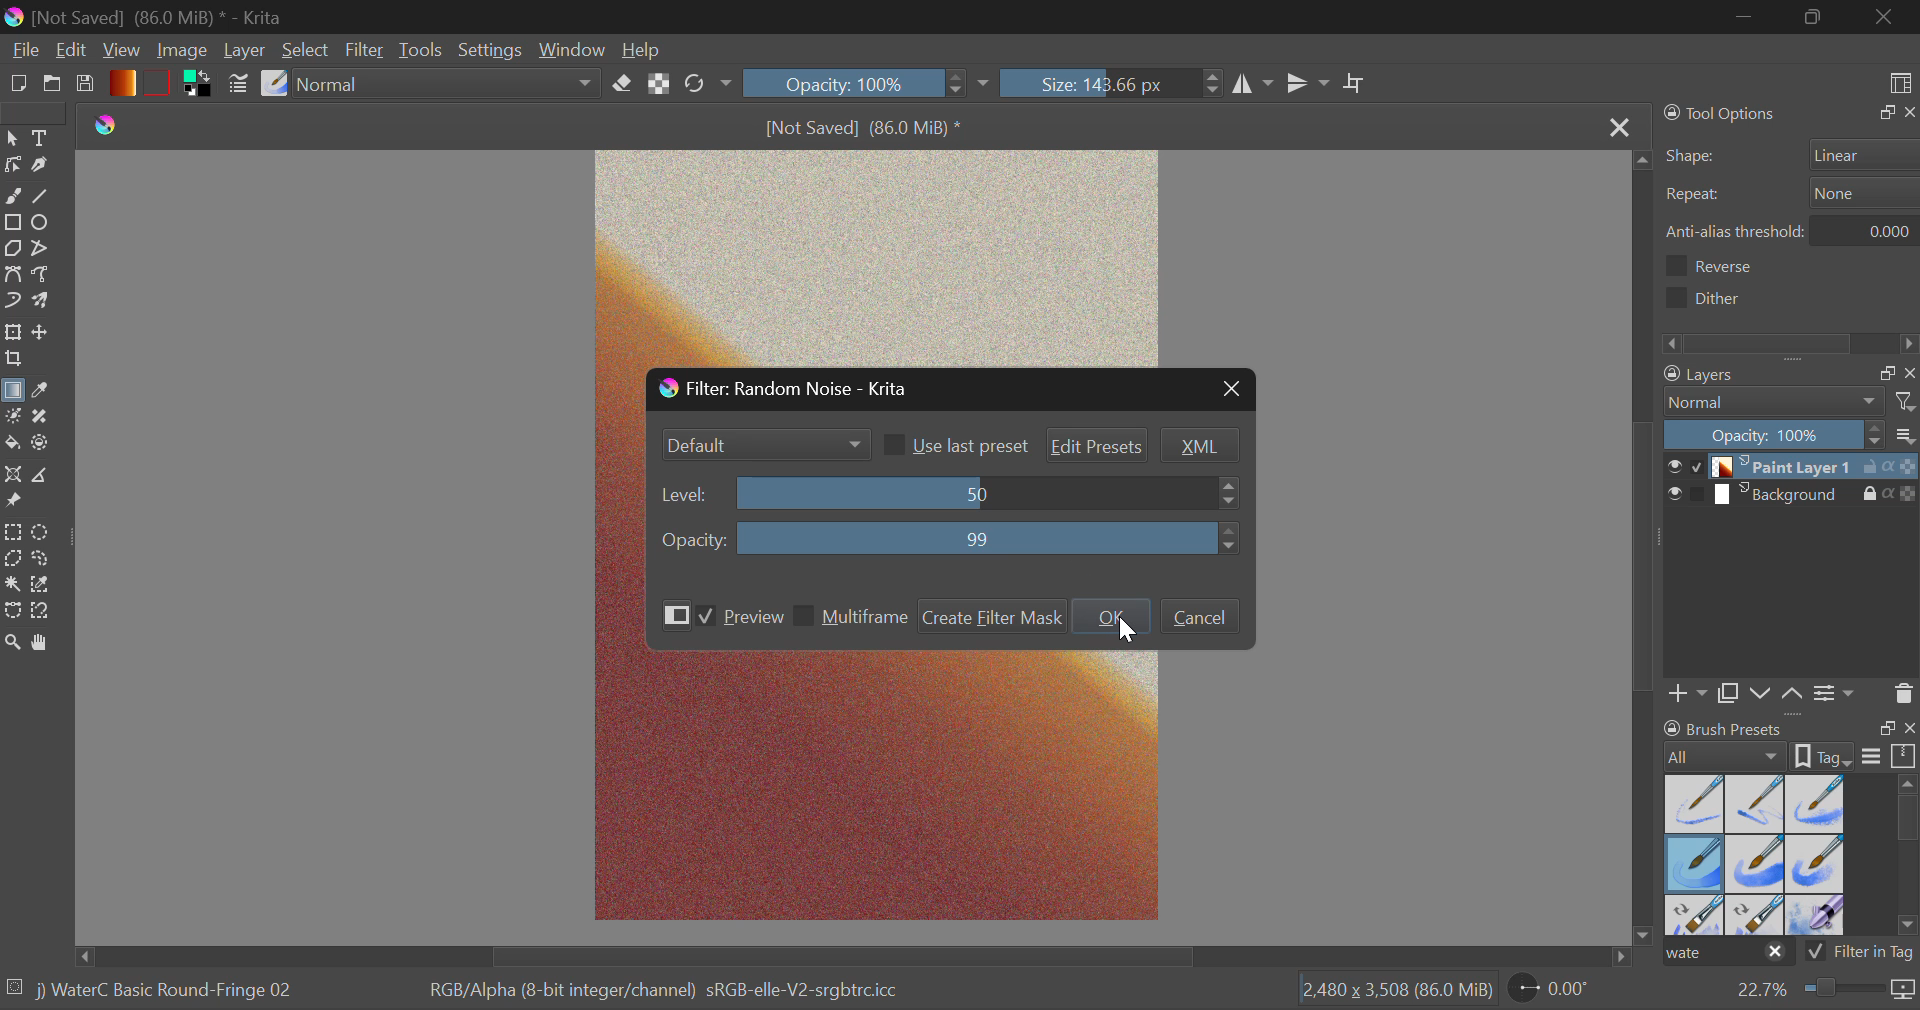 This screenshot has height=1010, width=1920. What do you see at coordinates (852, 616) in the screenshot?
I see `Multiframe` at bounding box center [852, 616].